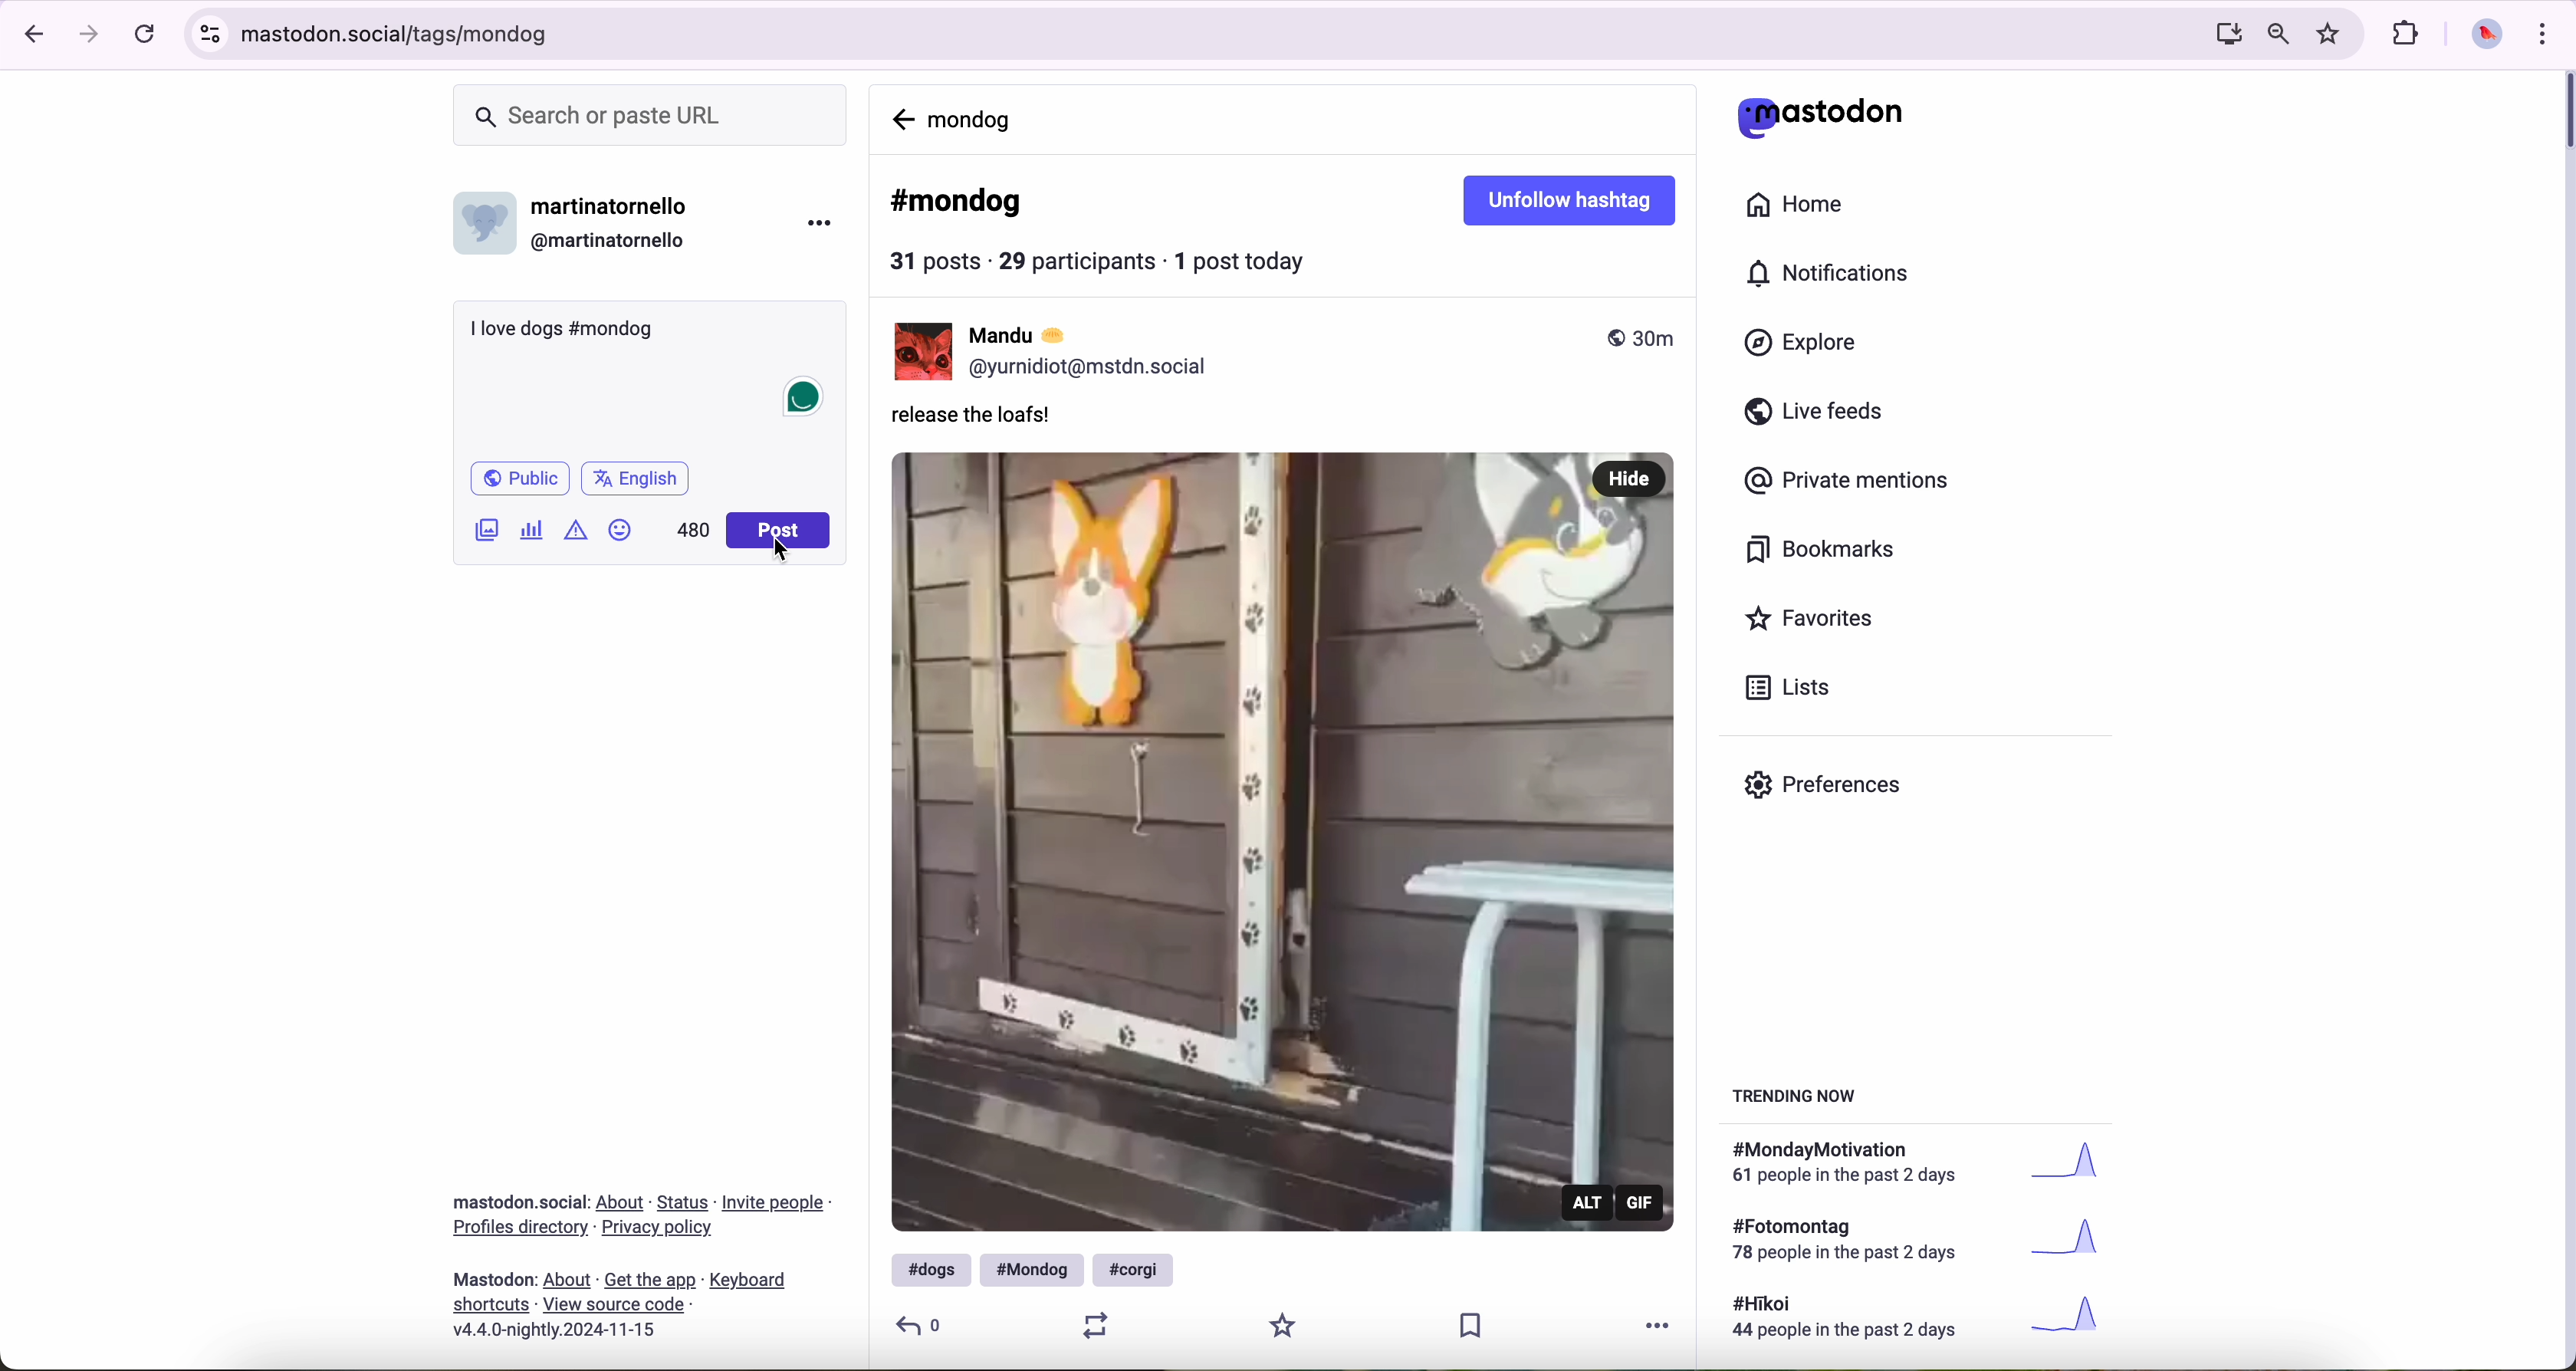 This screenshot has width=2576, height=1371. Describe the element at coordinates (637, 481) in the screenshot. I see `English` at that location.